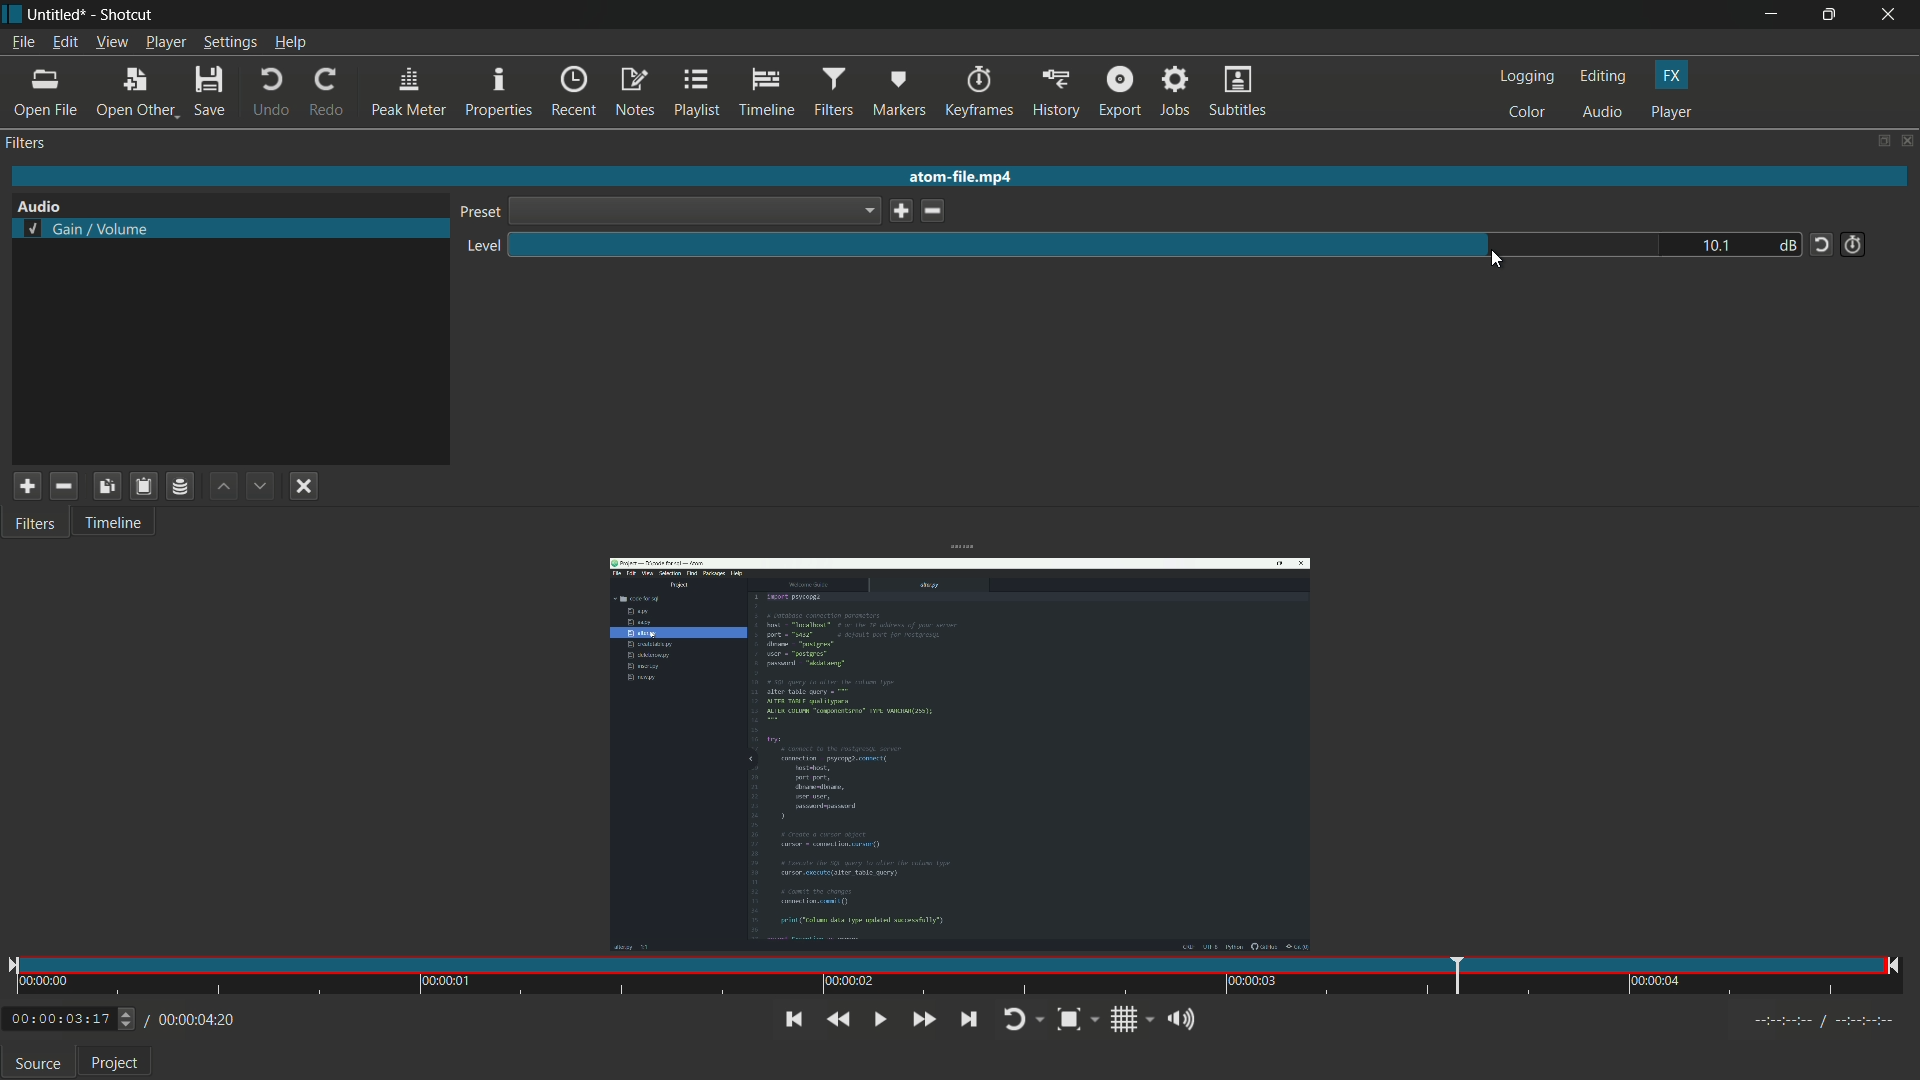 The width and height of the screenshot is (1920, 1080). Describe the element at coordinates (957, 979) in the screenshot. I see `time and position` at that location.